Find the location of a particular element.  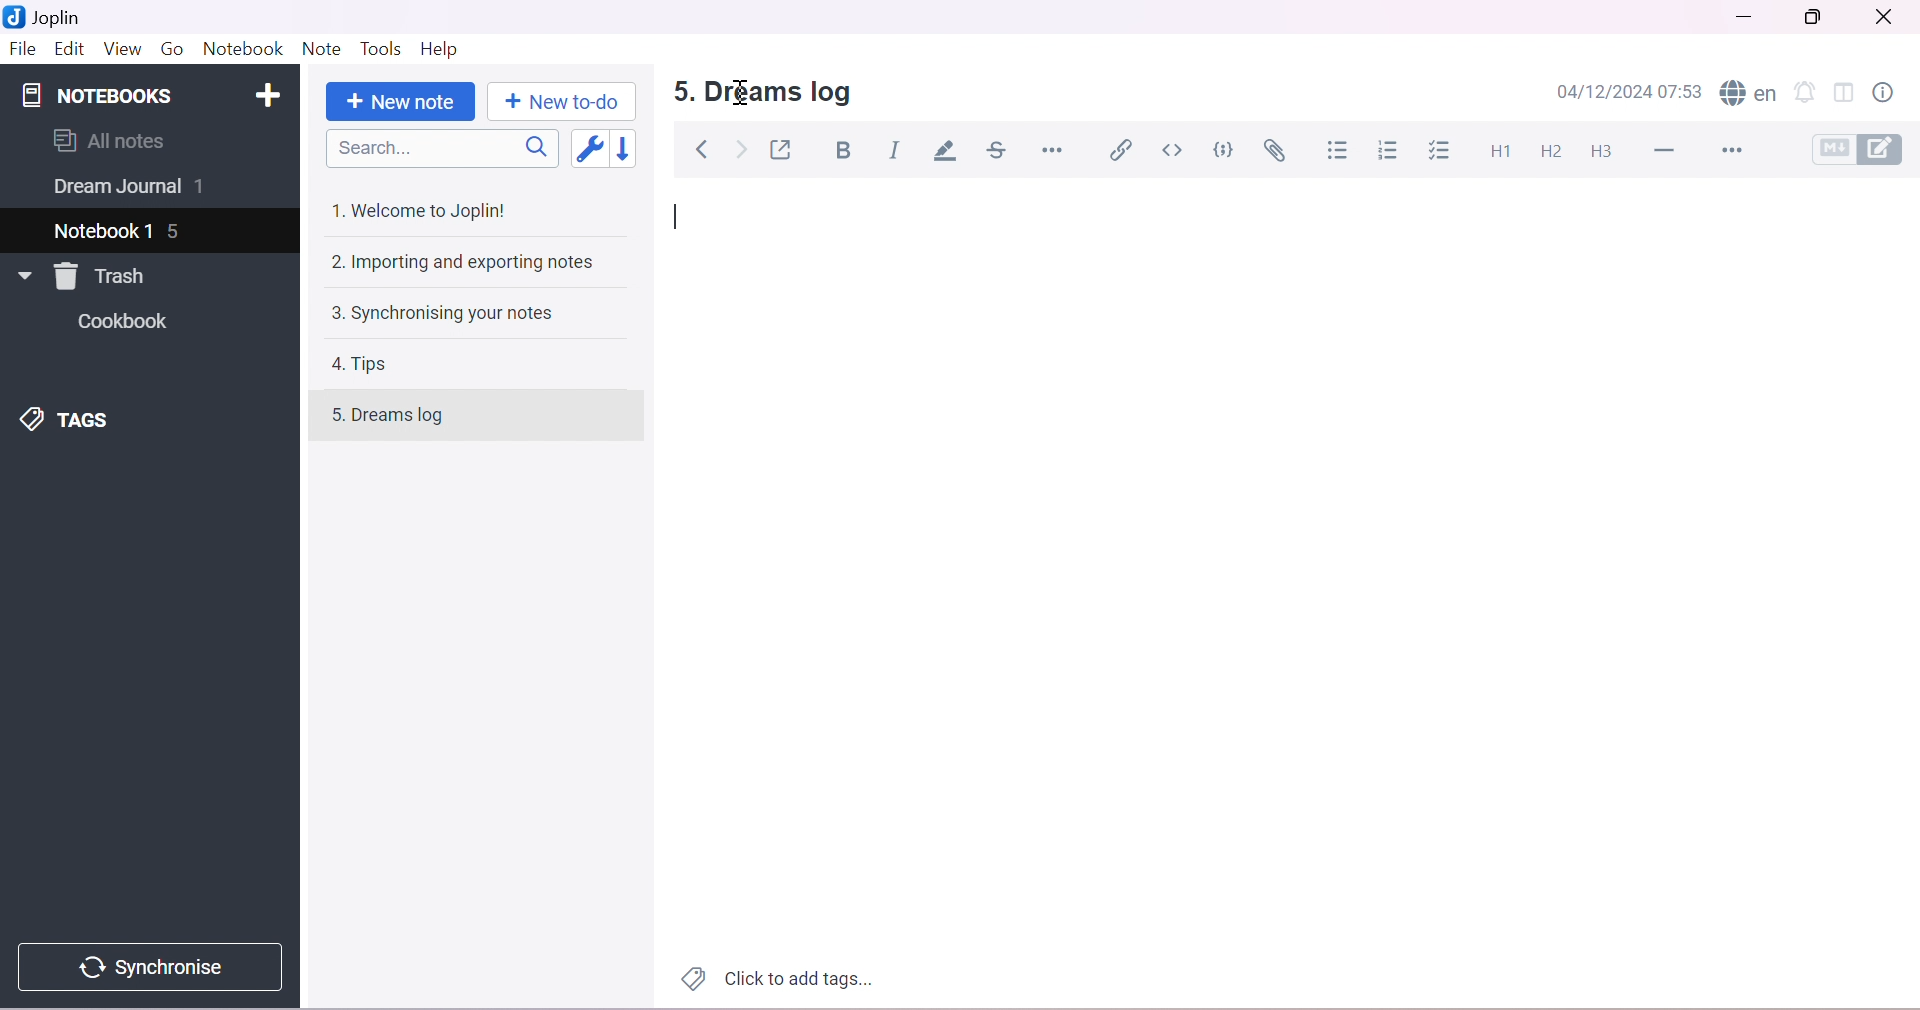

TAGS is located at coordinates (74, 418).